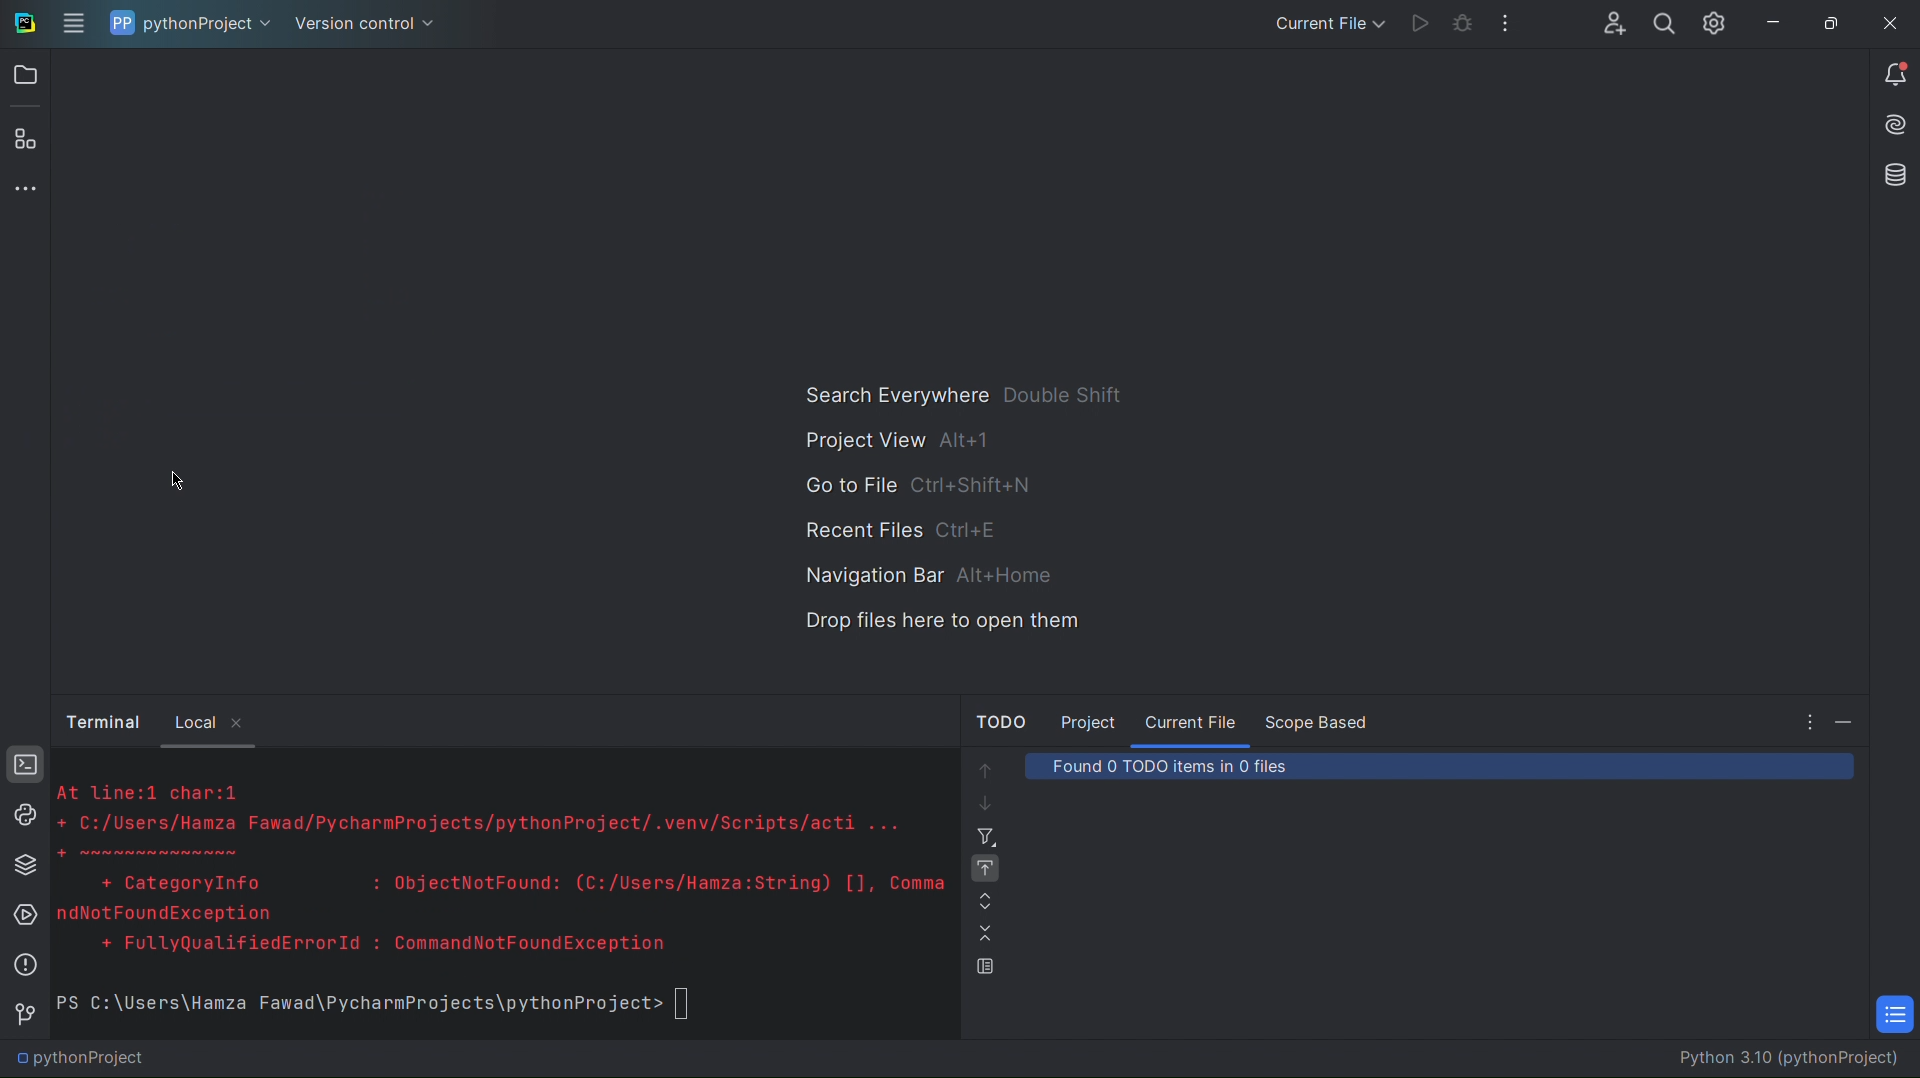 The image size is (1920, 1078). Describe the element at coordinates (943, 622) in the screenshot. I see `Drop files here to open them` at that location.